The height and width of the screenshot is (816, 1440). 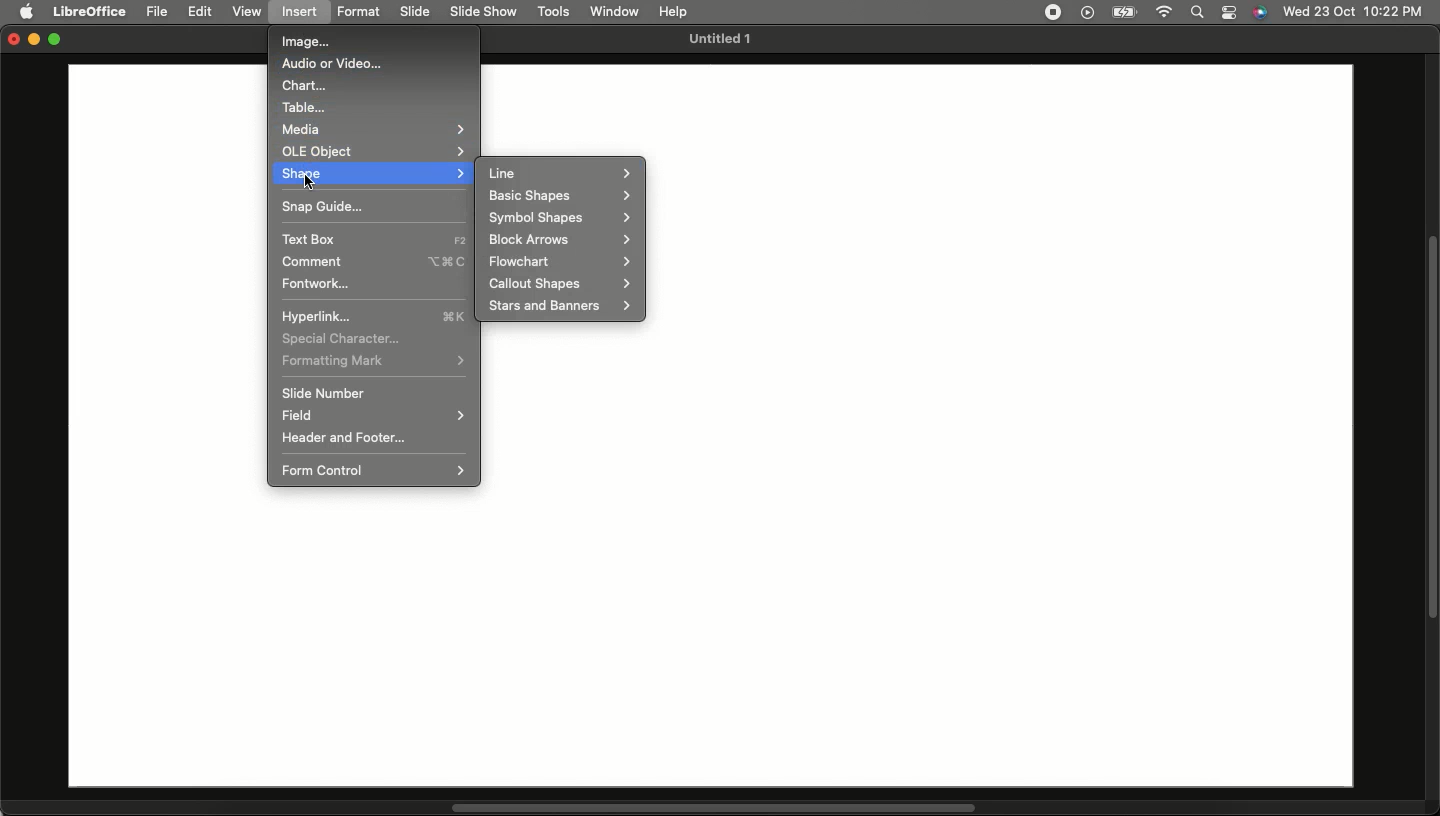 What do you see at coordinates (90, 9) in the screenshot?
I see `LibreOffice` at bounding box center [90, 9].